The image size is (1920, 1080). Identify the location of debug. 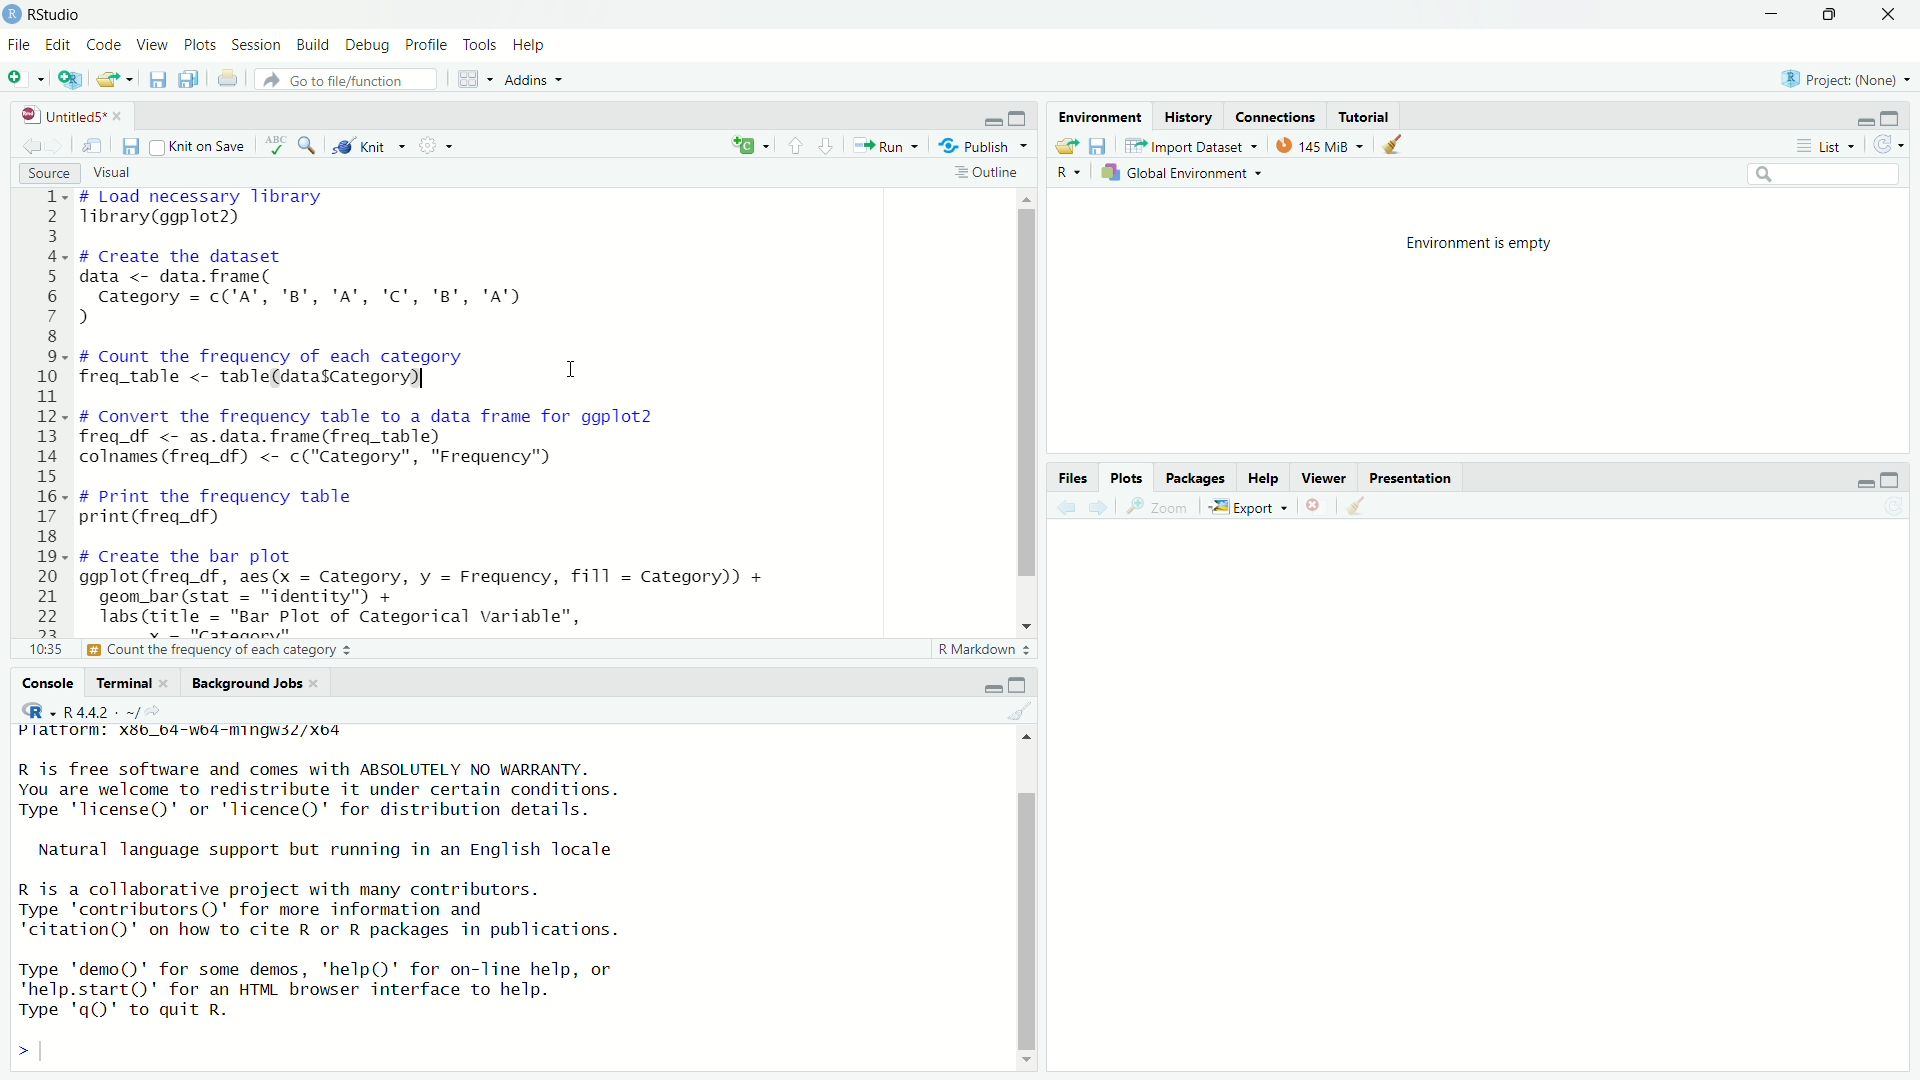
(367, 48).